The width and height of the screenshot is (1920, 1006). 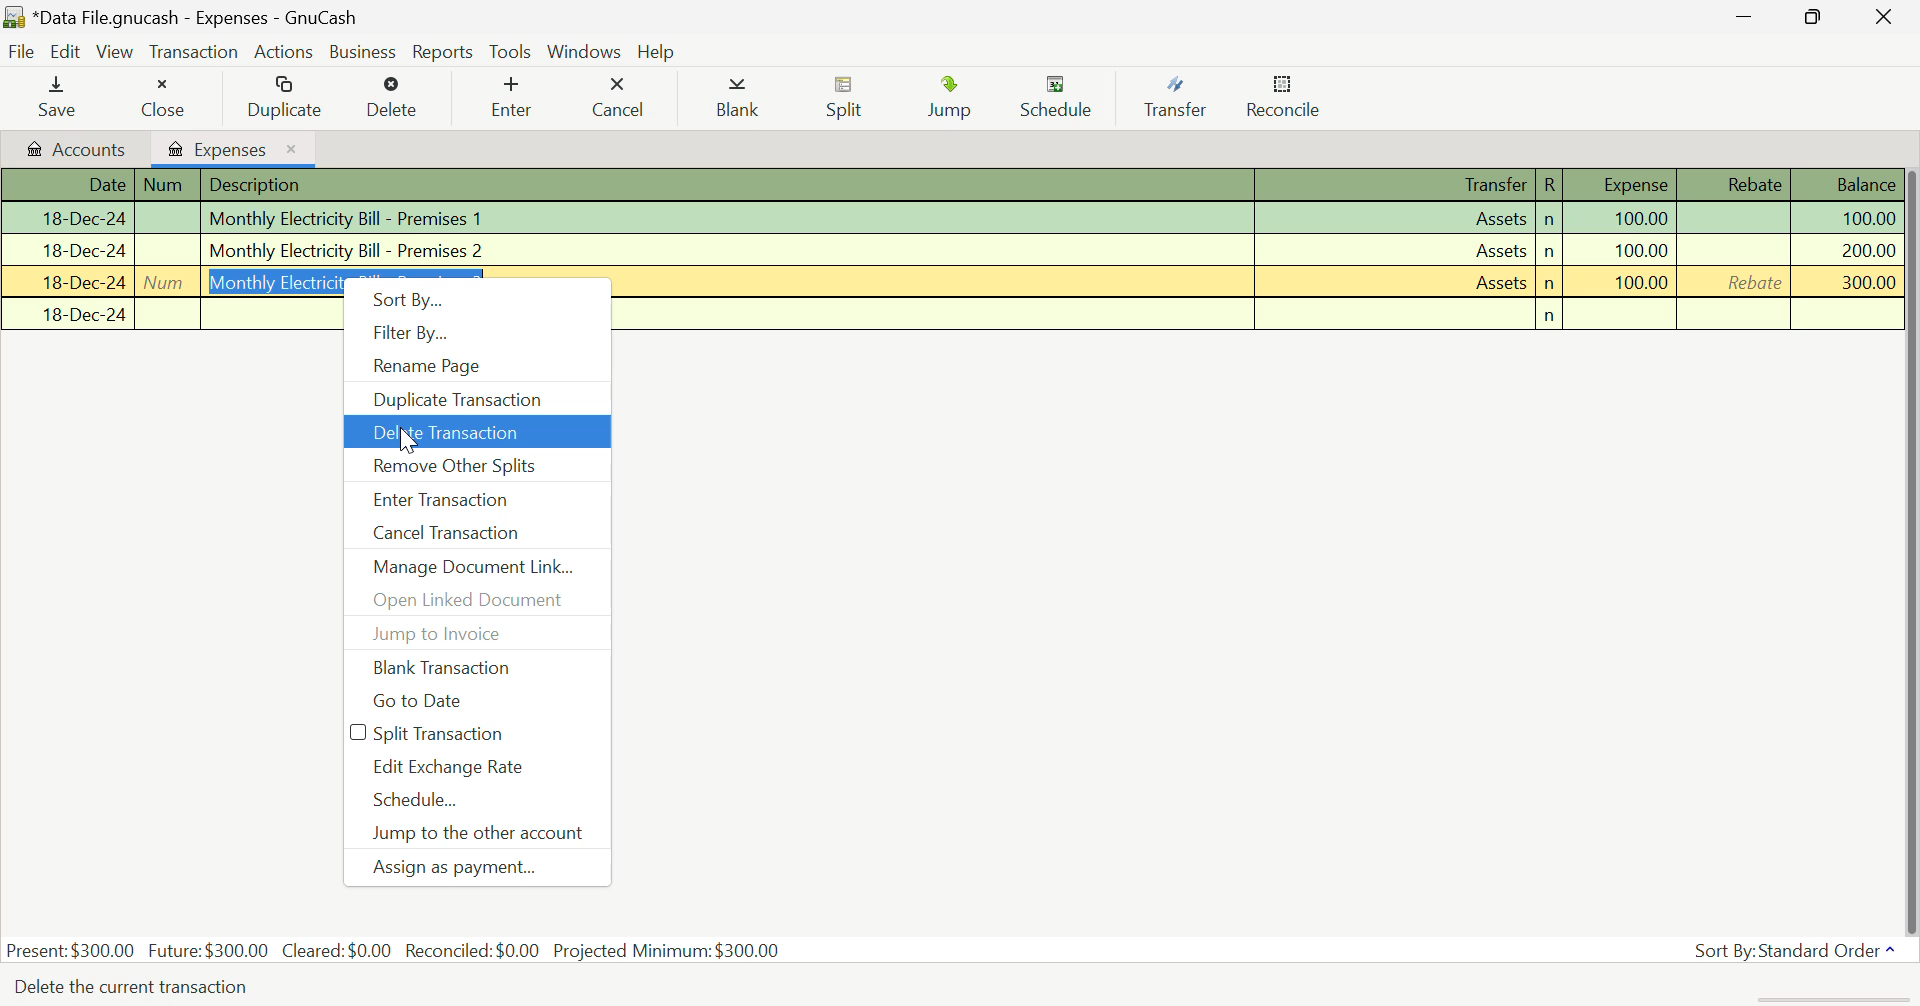 I want to click on Duplicate, so click(x=280, y=98).